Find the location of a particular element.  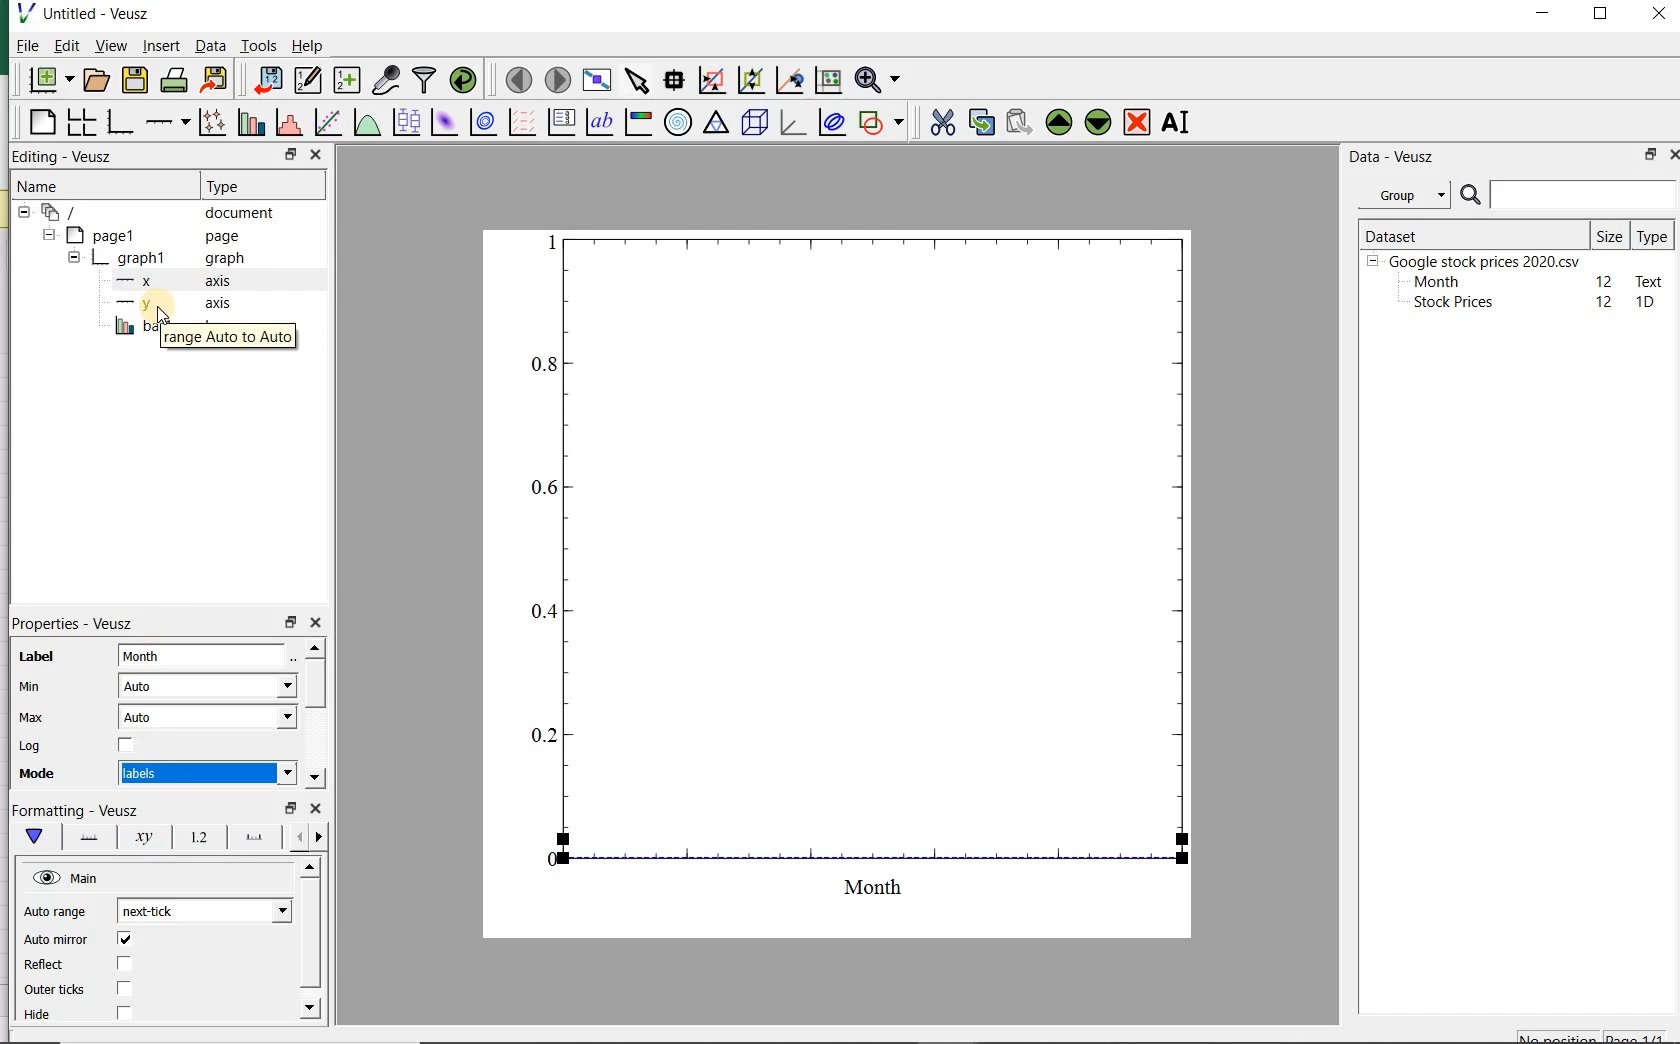

Data - Veusz is located at coordinates (1393, 156).